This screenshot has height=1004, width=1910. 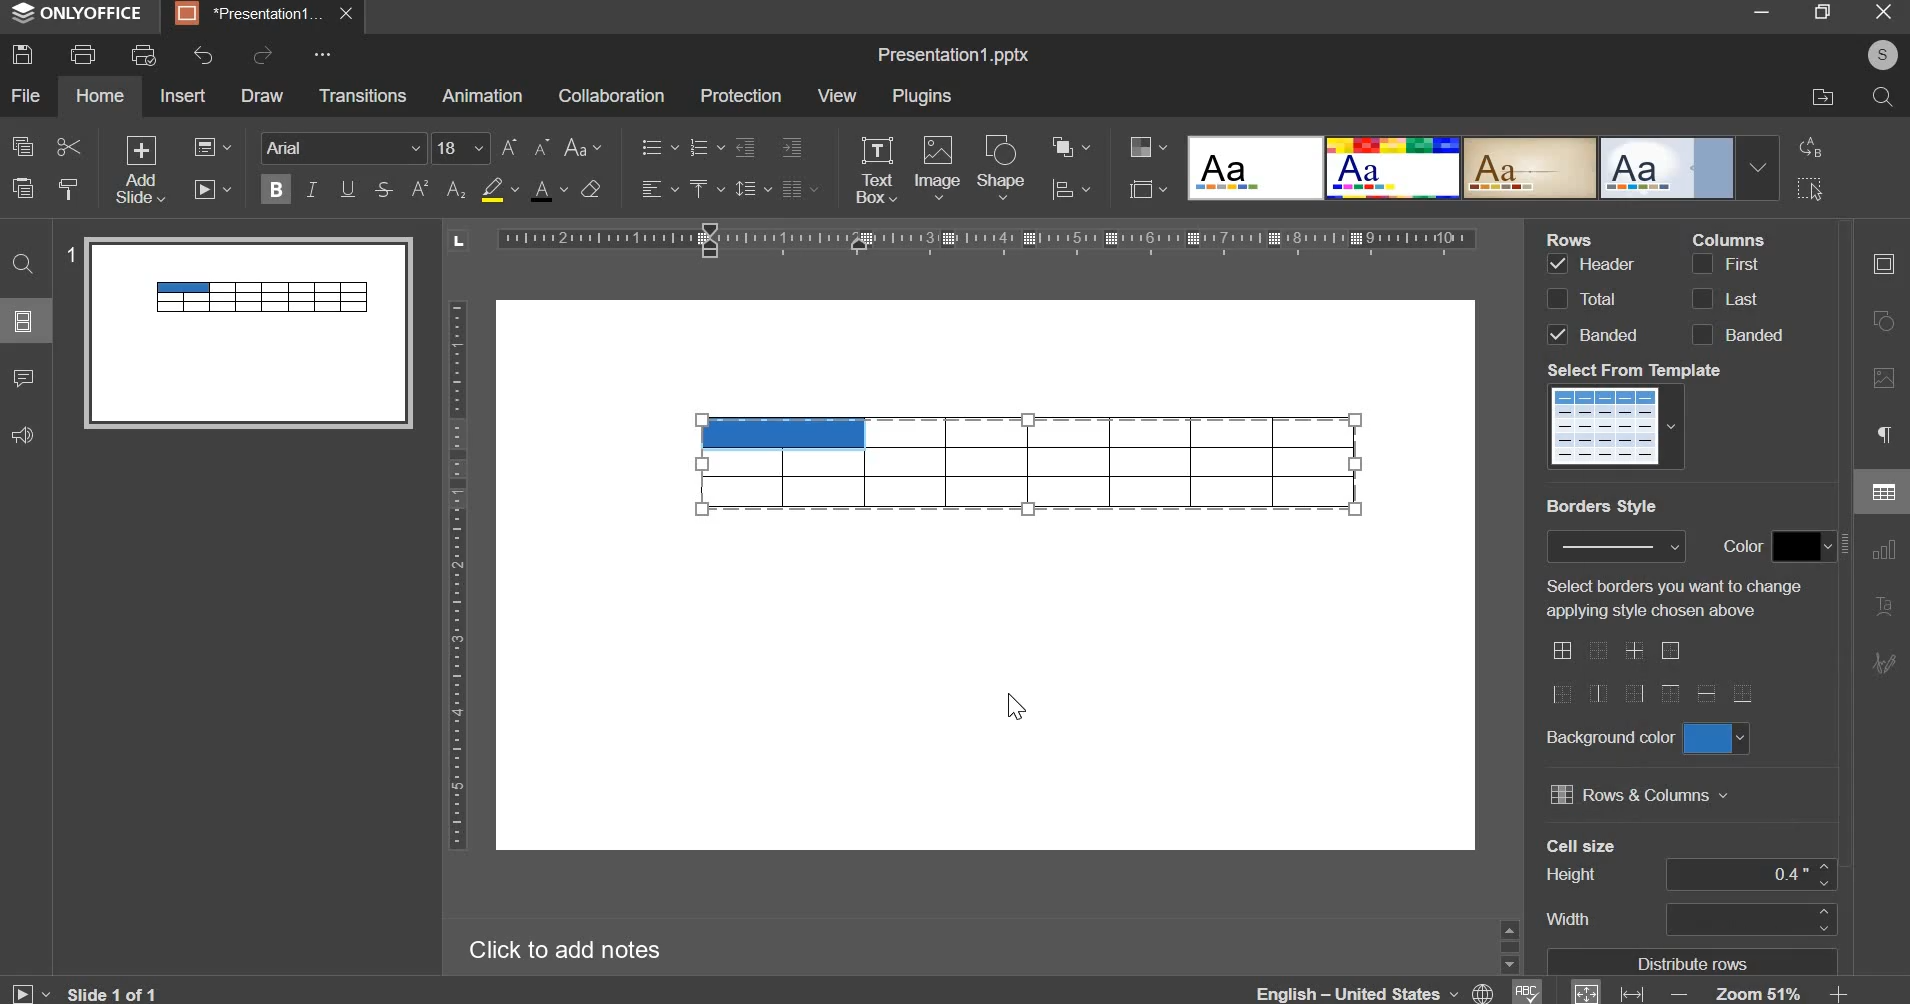 What do you see at coordinates (1508, 944) in the screenshot?
I see `Sidebar` at bounding box center [1508, 944].